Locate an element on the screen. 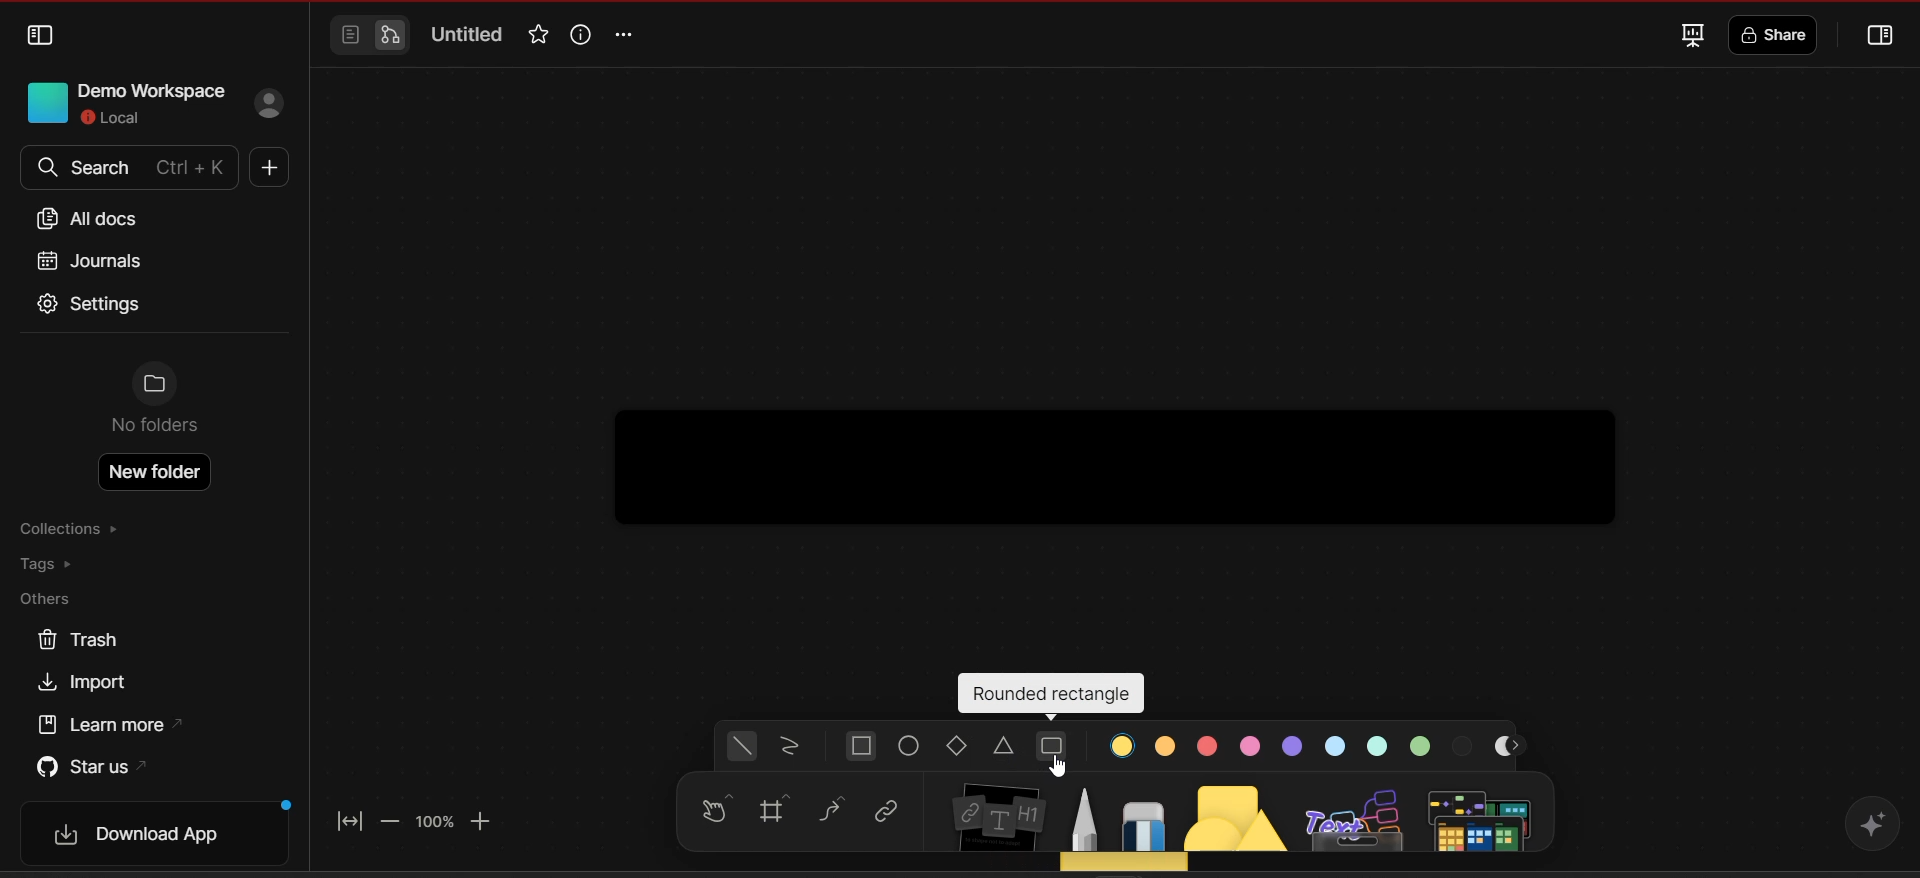 This screenshot has height=878, width=1920. import is located at coordinates (90, 683).